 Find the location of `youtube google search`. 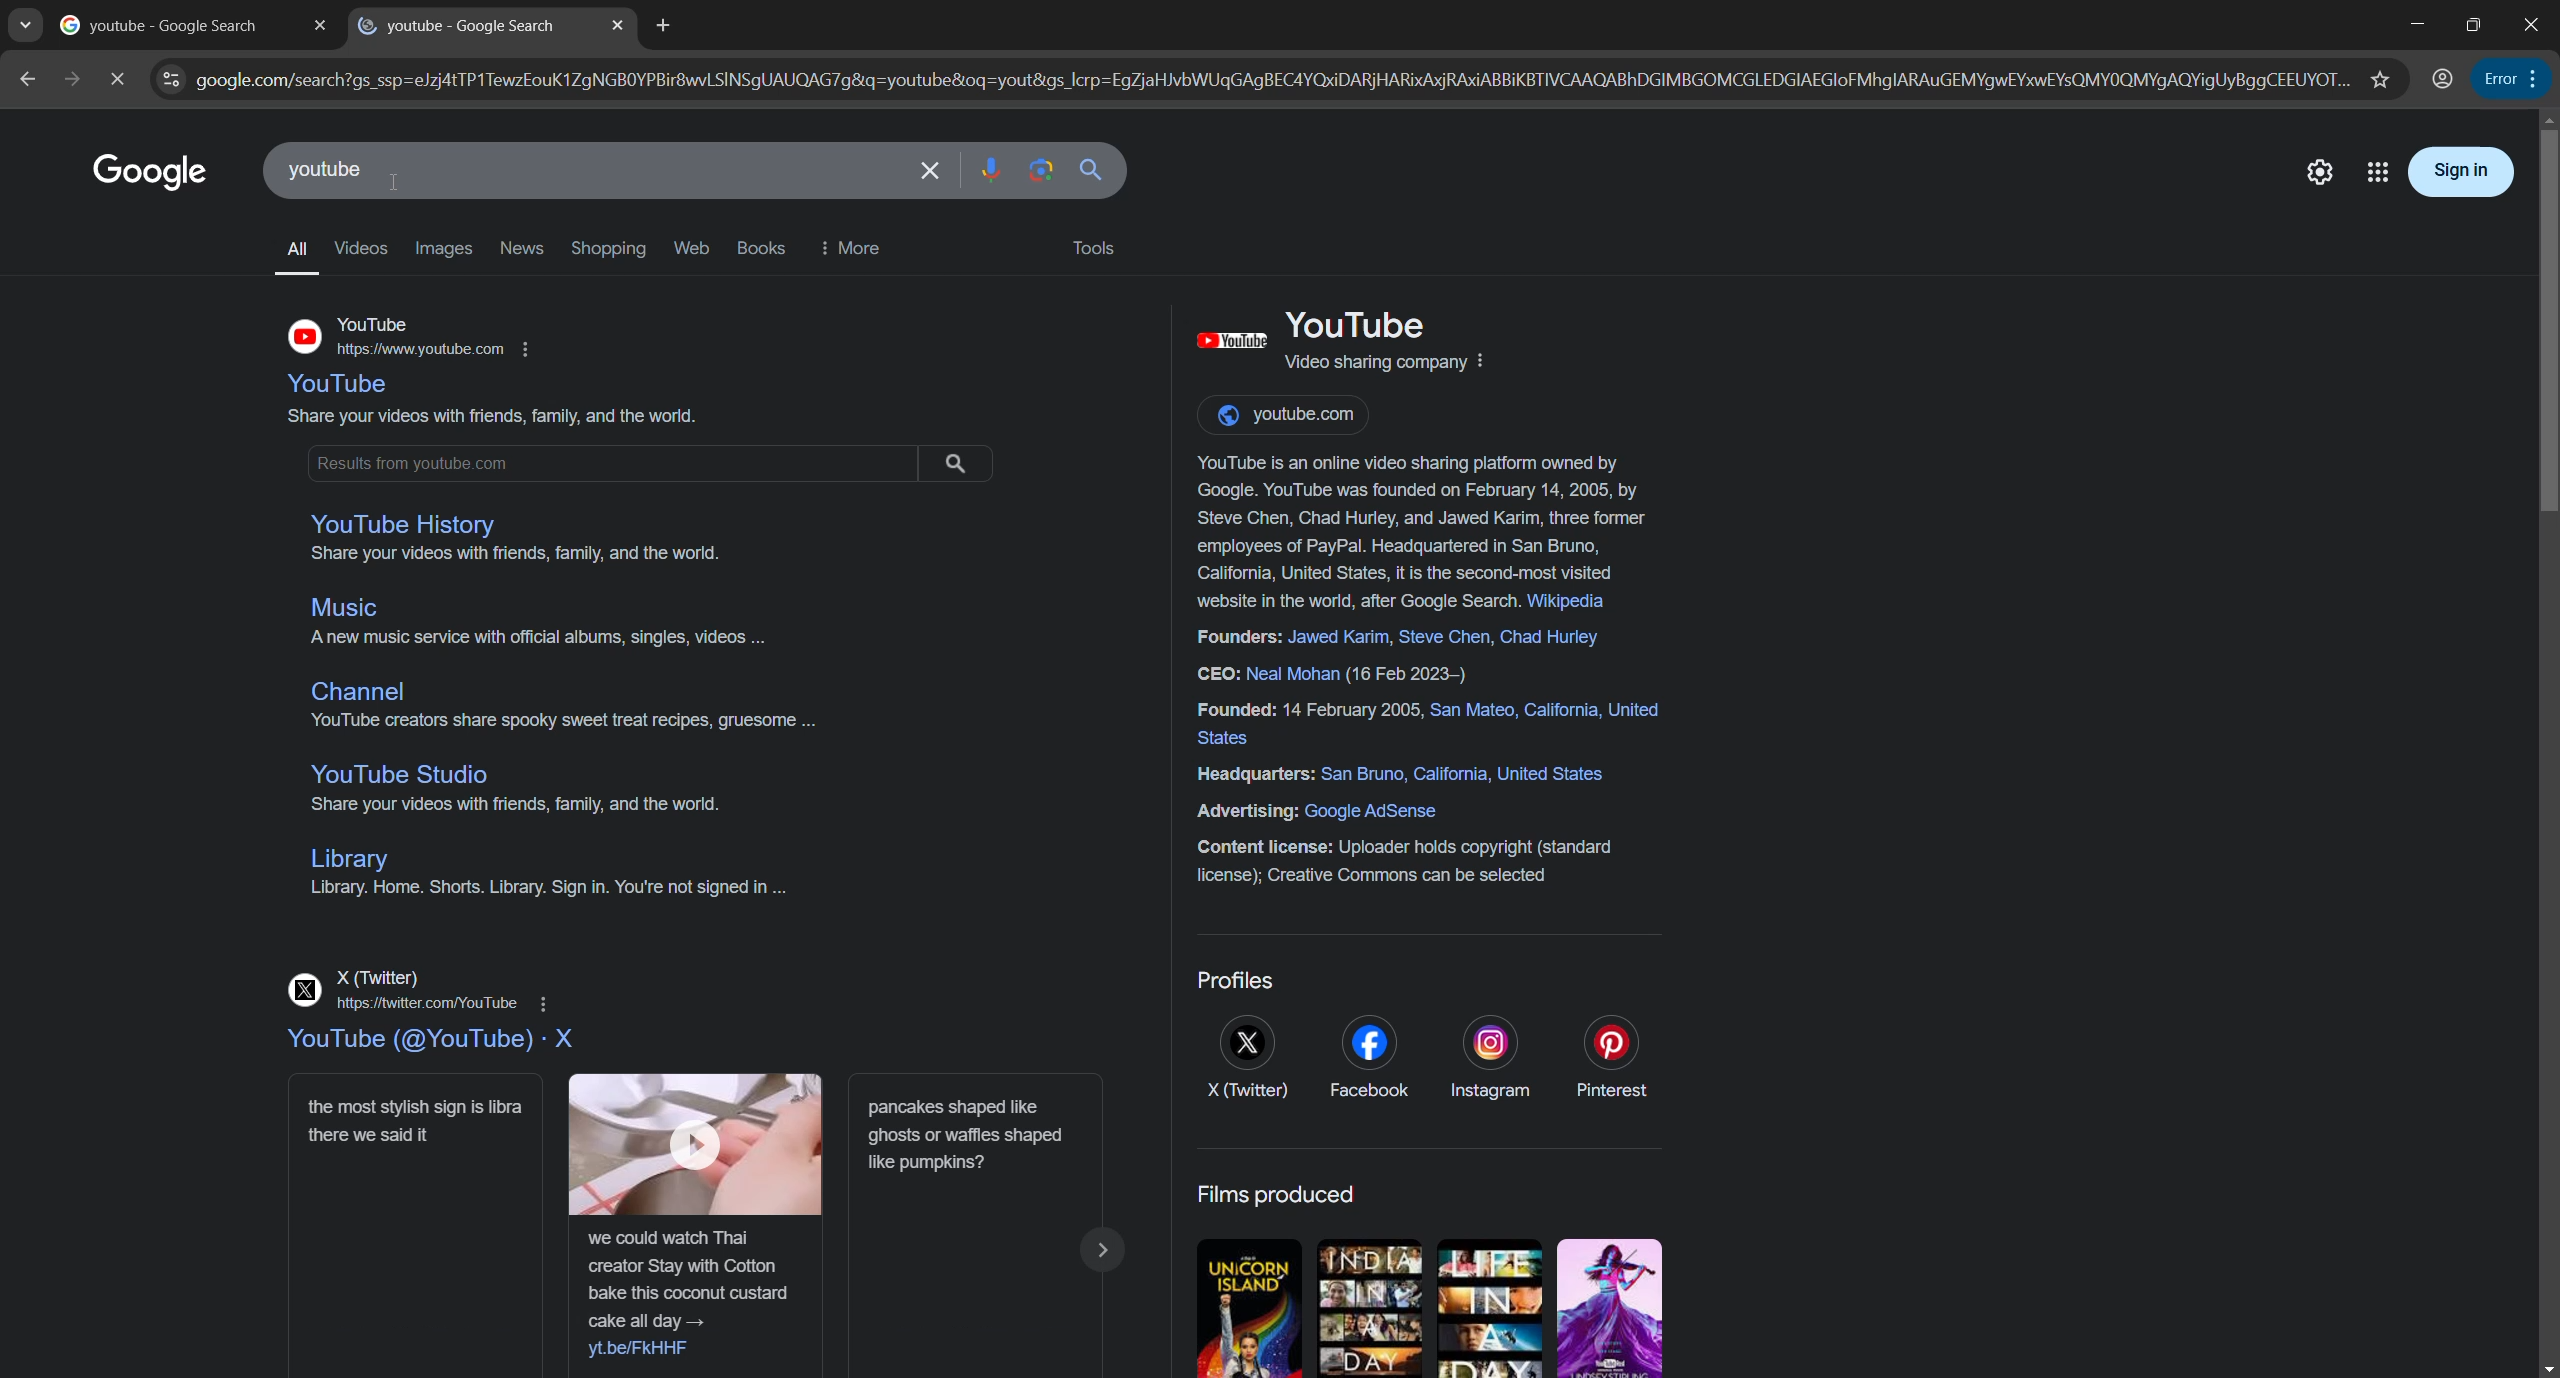

youtube google search is located at coordinates (164, 27).